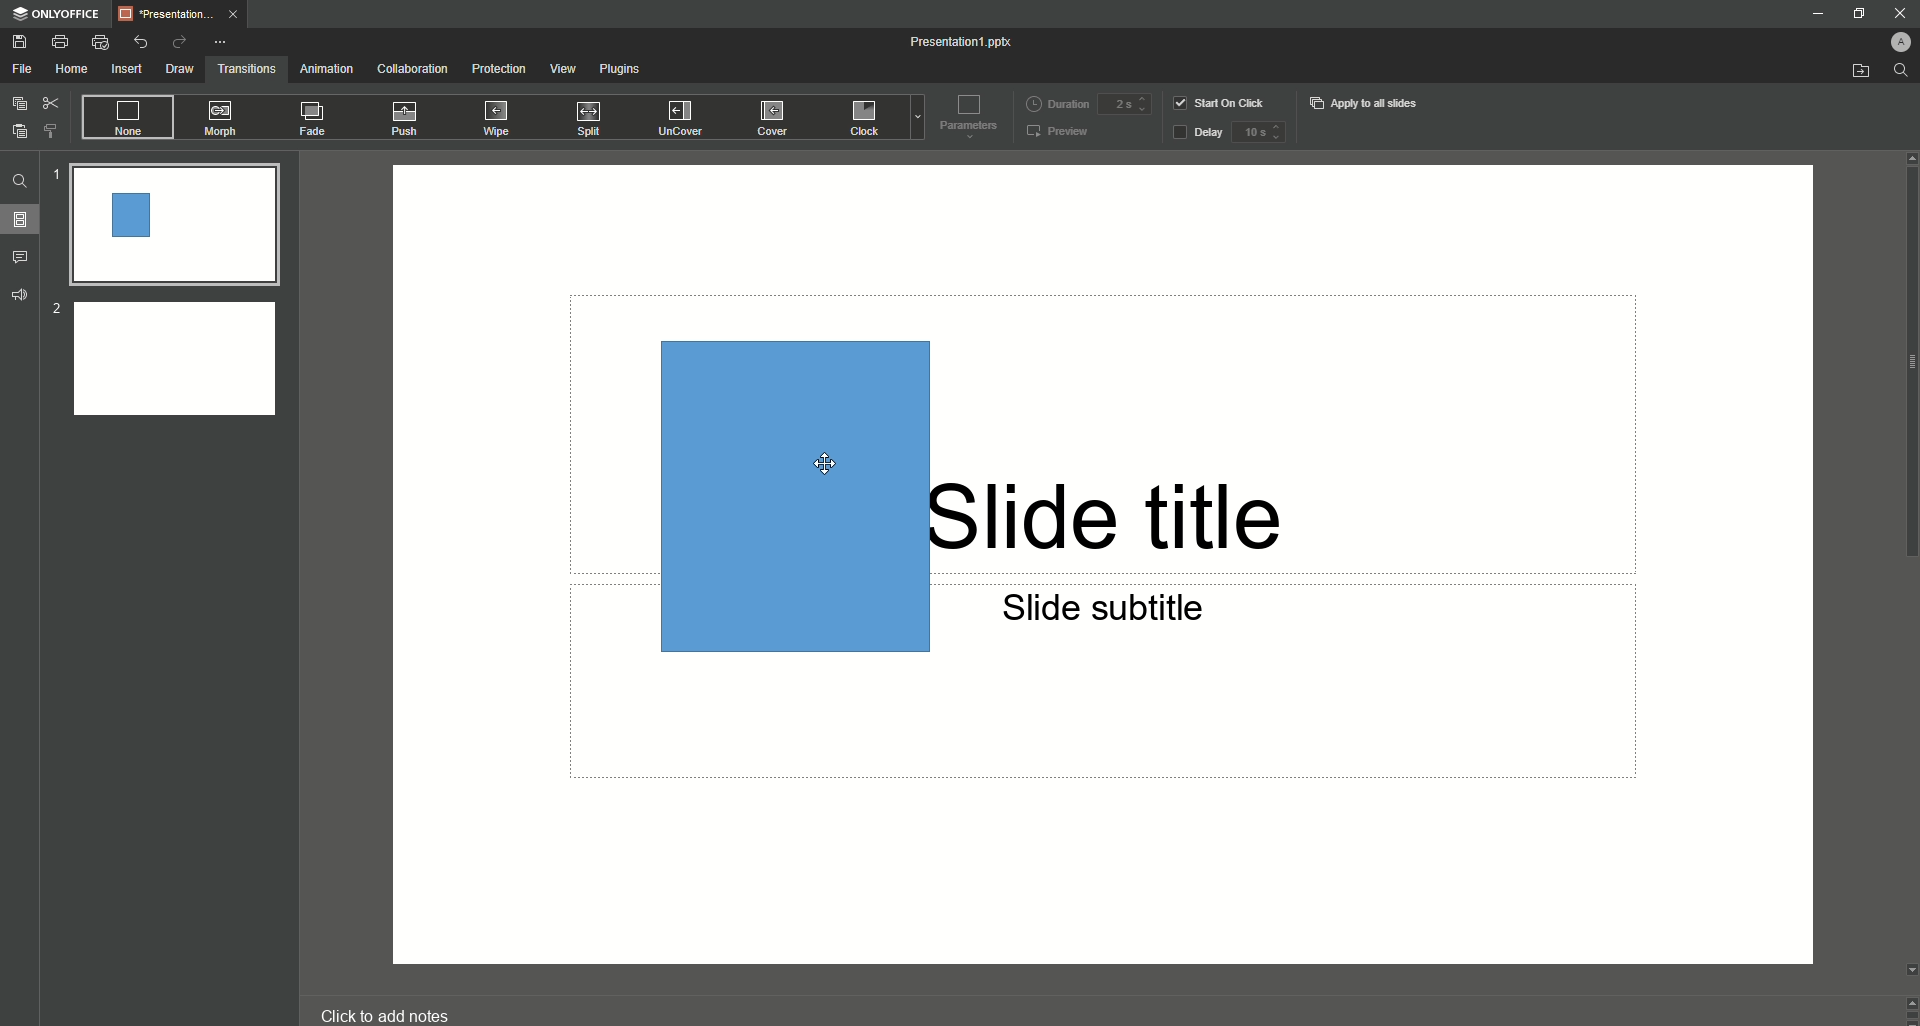 The width and height of the screenshot is (1920, 1026). What do you see at coordinates (390, 1011) in the screenshot?
I see `click to add notes` at bounding box center [390, 1011].